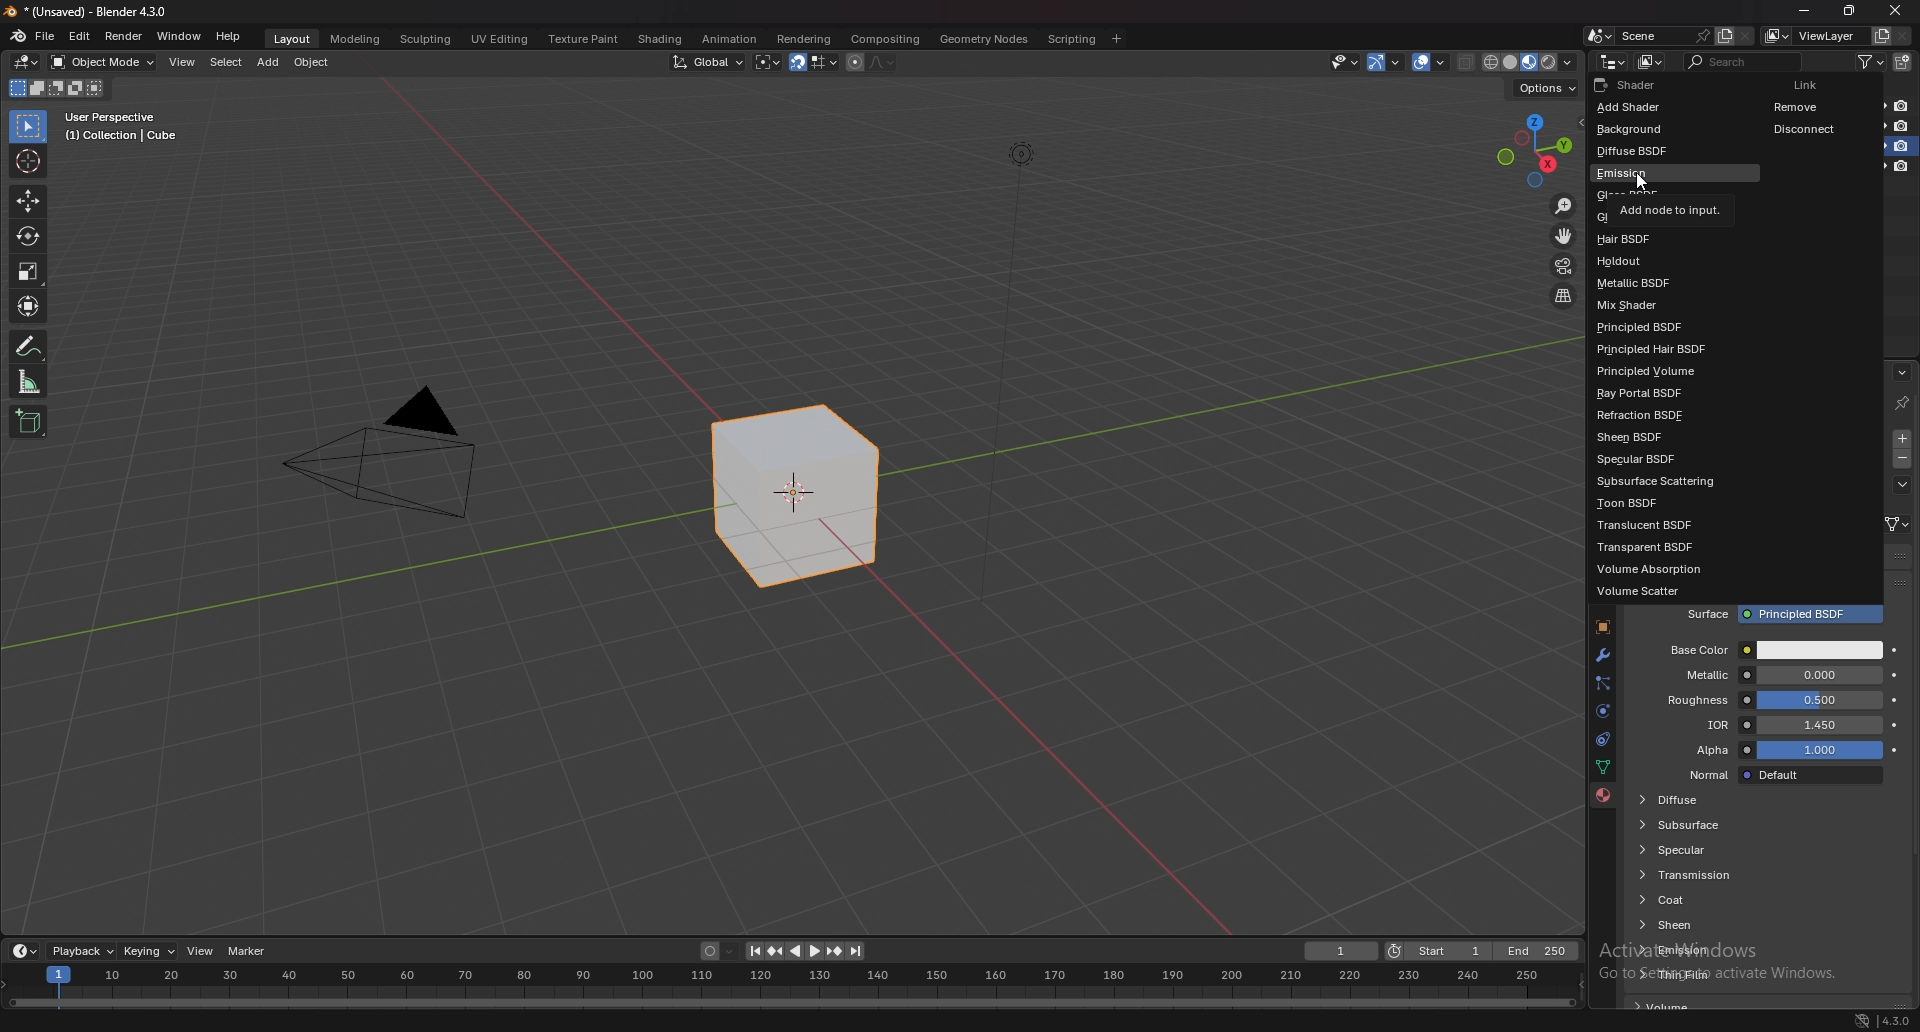  What do you see at coordinates (19, 35) in the screenshot?
I see `blender` at bounding box center [19, 35].